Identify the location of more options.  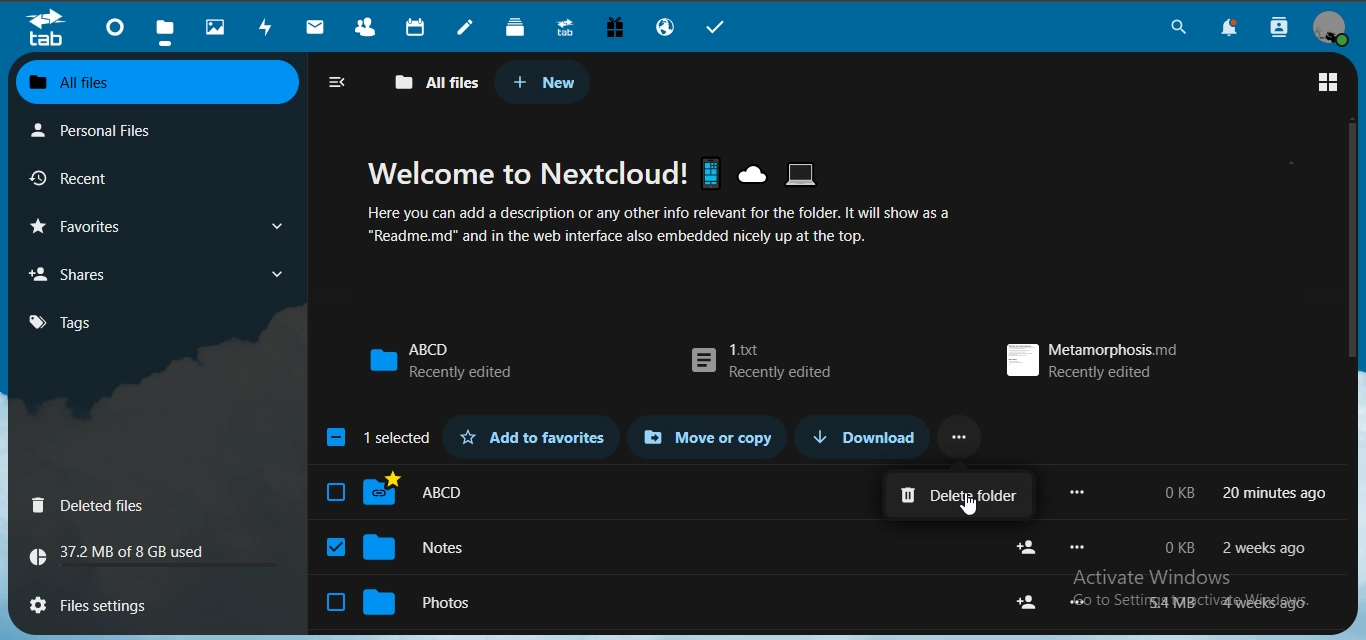
(1082, 546).